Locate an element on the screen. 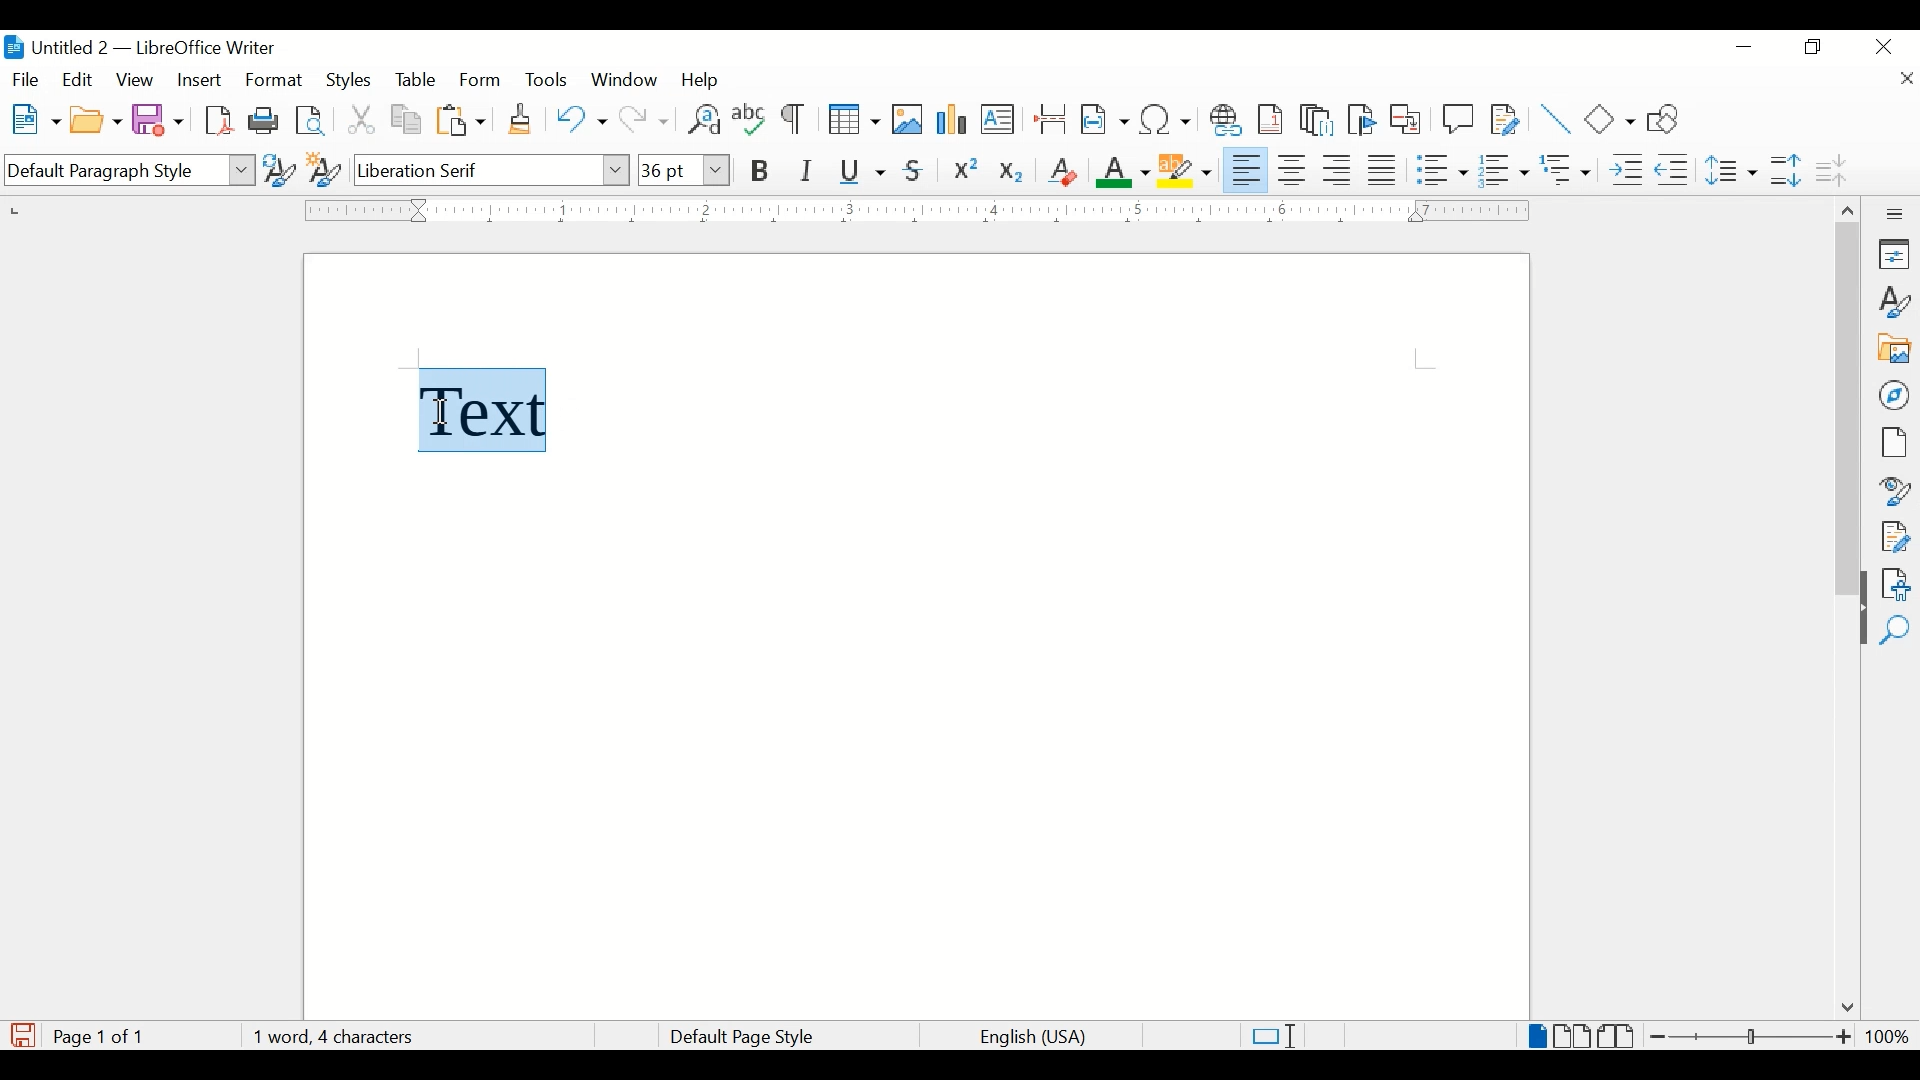  window is located at coordinates (626, 80).